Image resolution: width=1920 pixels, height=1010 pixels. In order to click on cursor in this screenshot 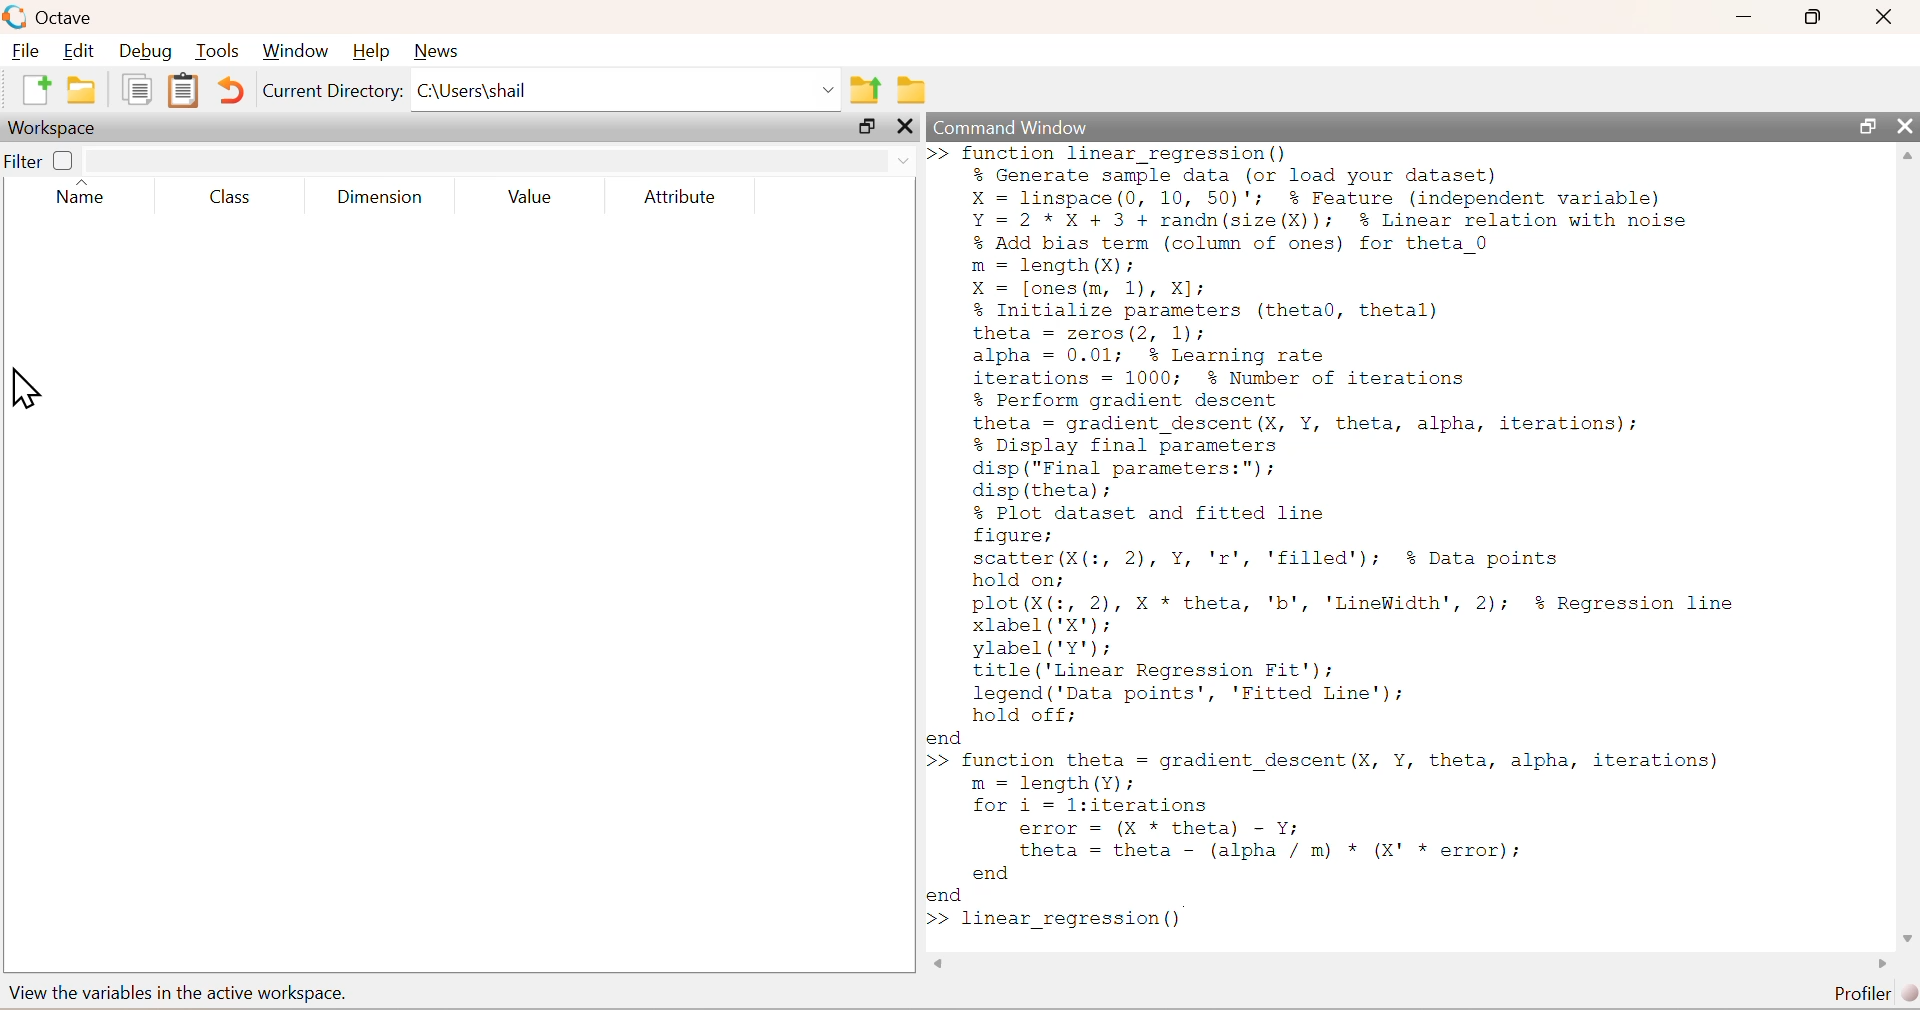, I will do `click(27, 388)`.